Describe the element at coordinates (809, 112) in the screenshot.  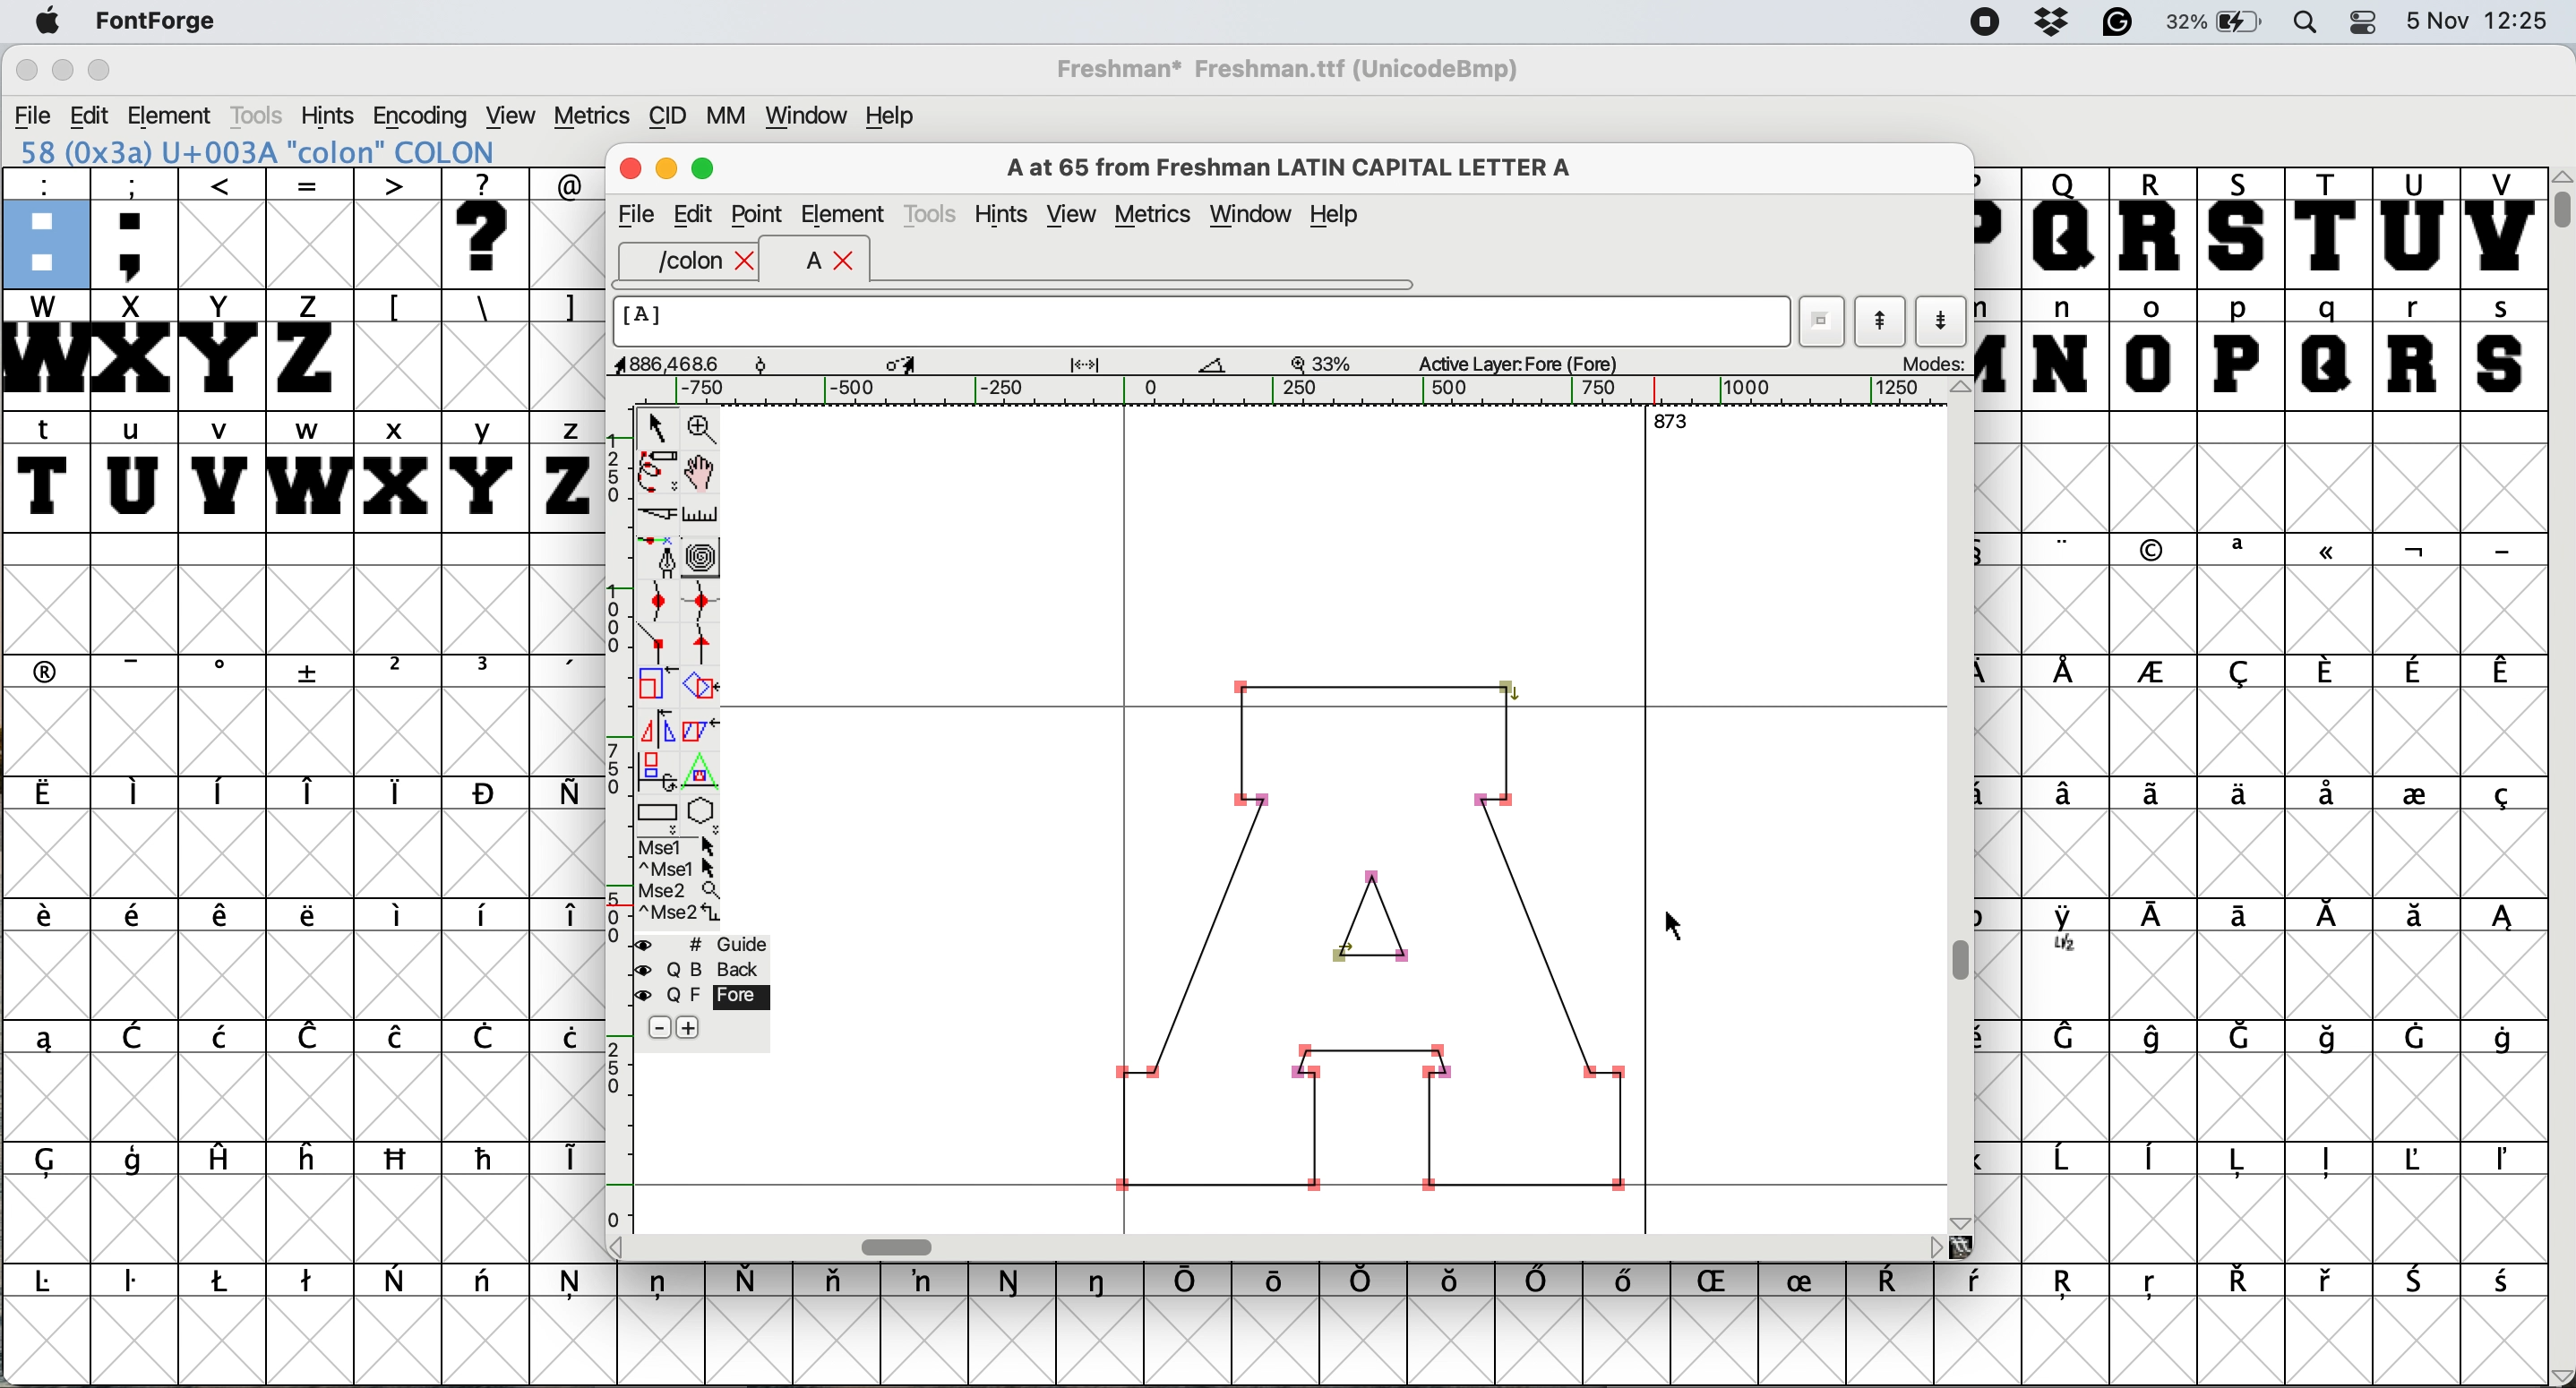
I see `window` at that location.